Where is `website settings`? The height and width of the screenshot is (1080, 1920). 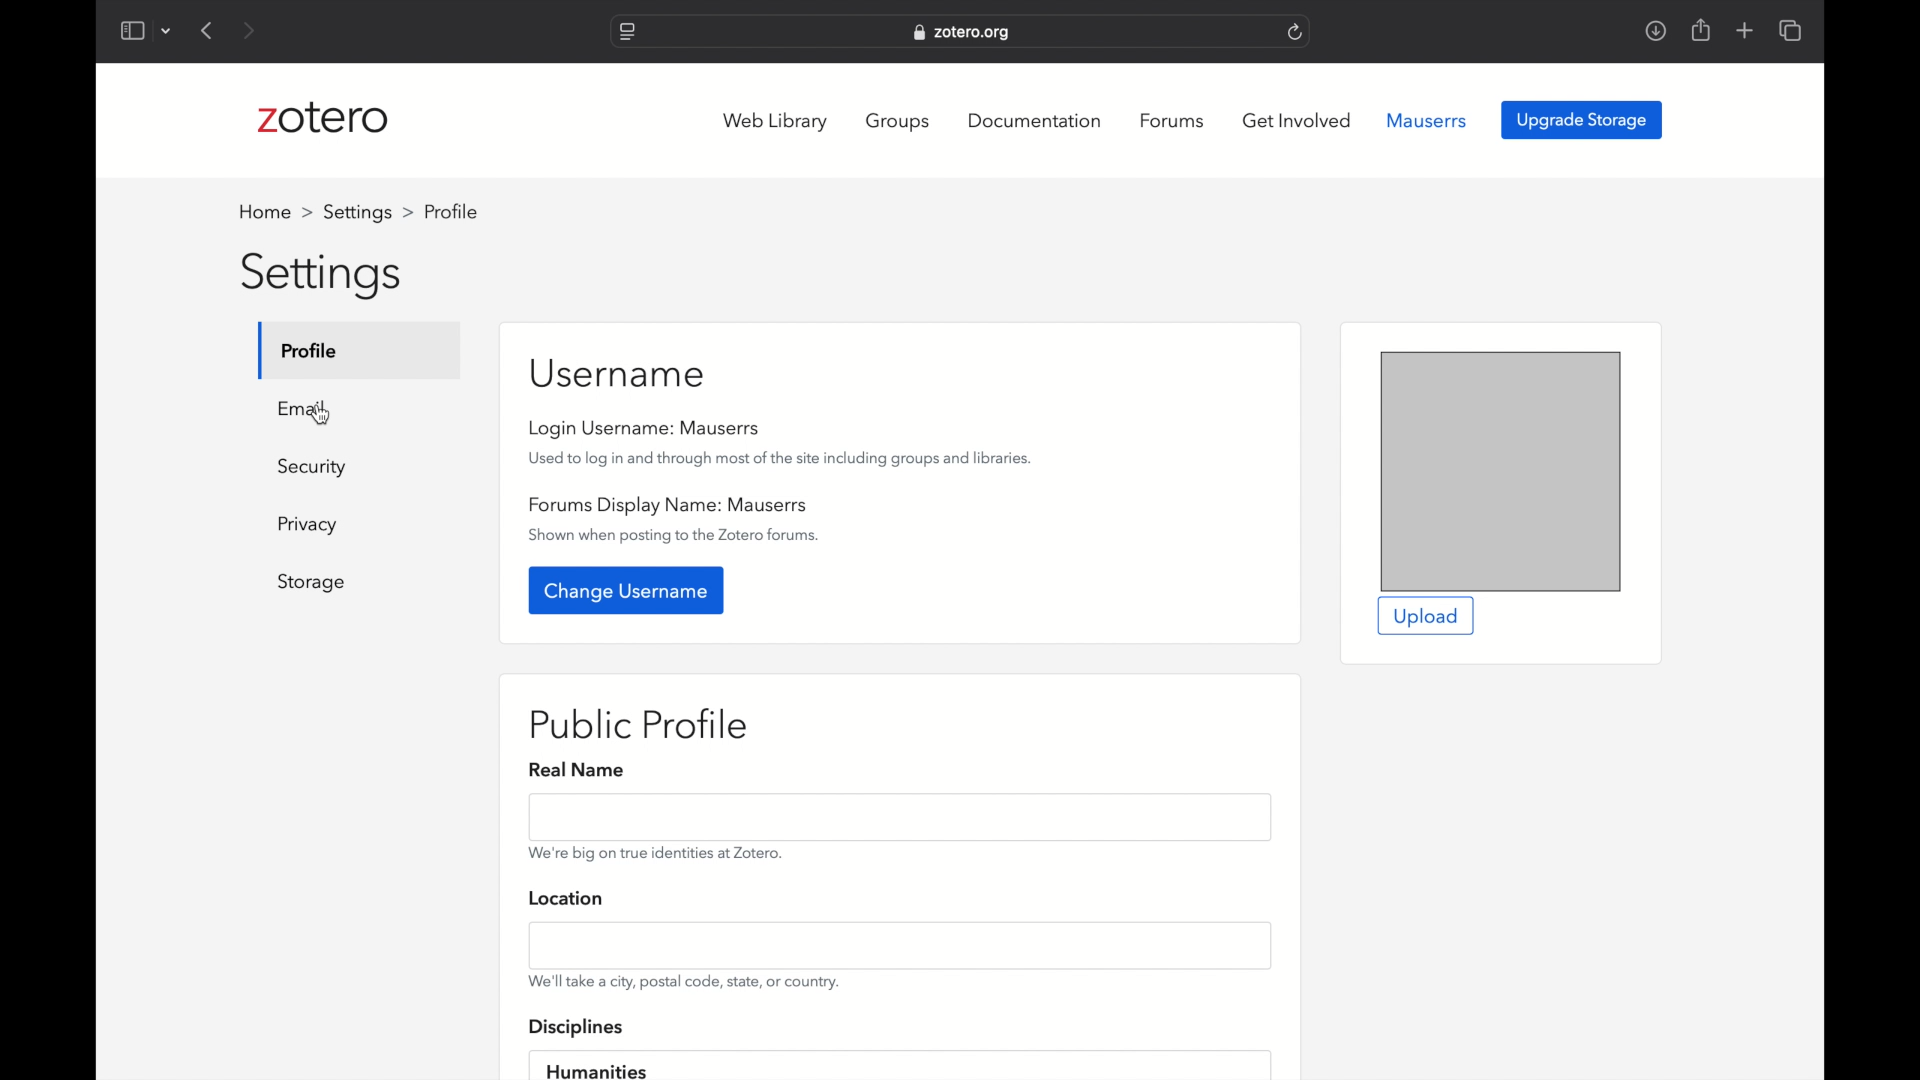
website settings is located at coordinates (626, 33).